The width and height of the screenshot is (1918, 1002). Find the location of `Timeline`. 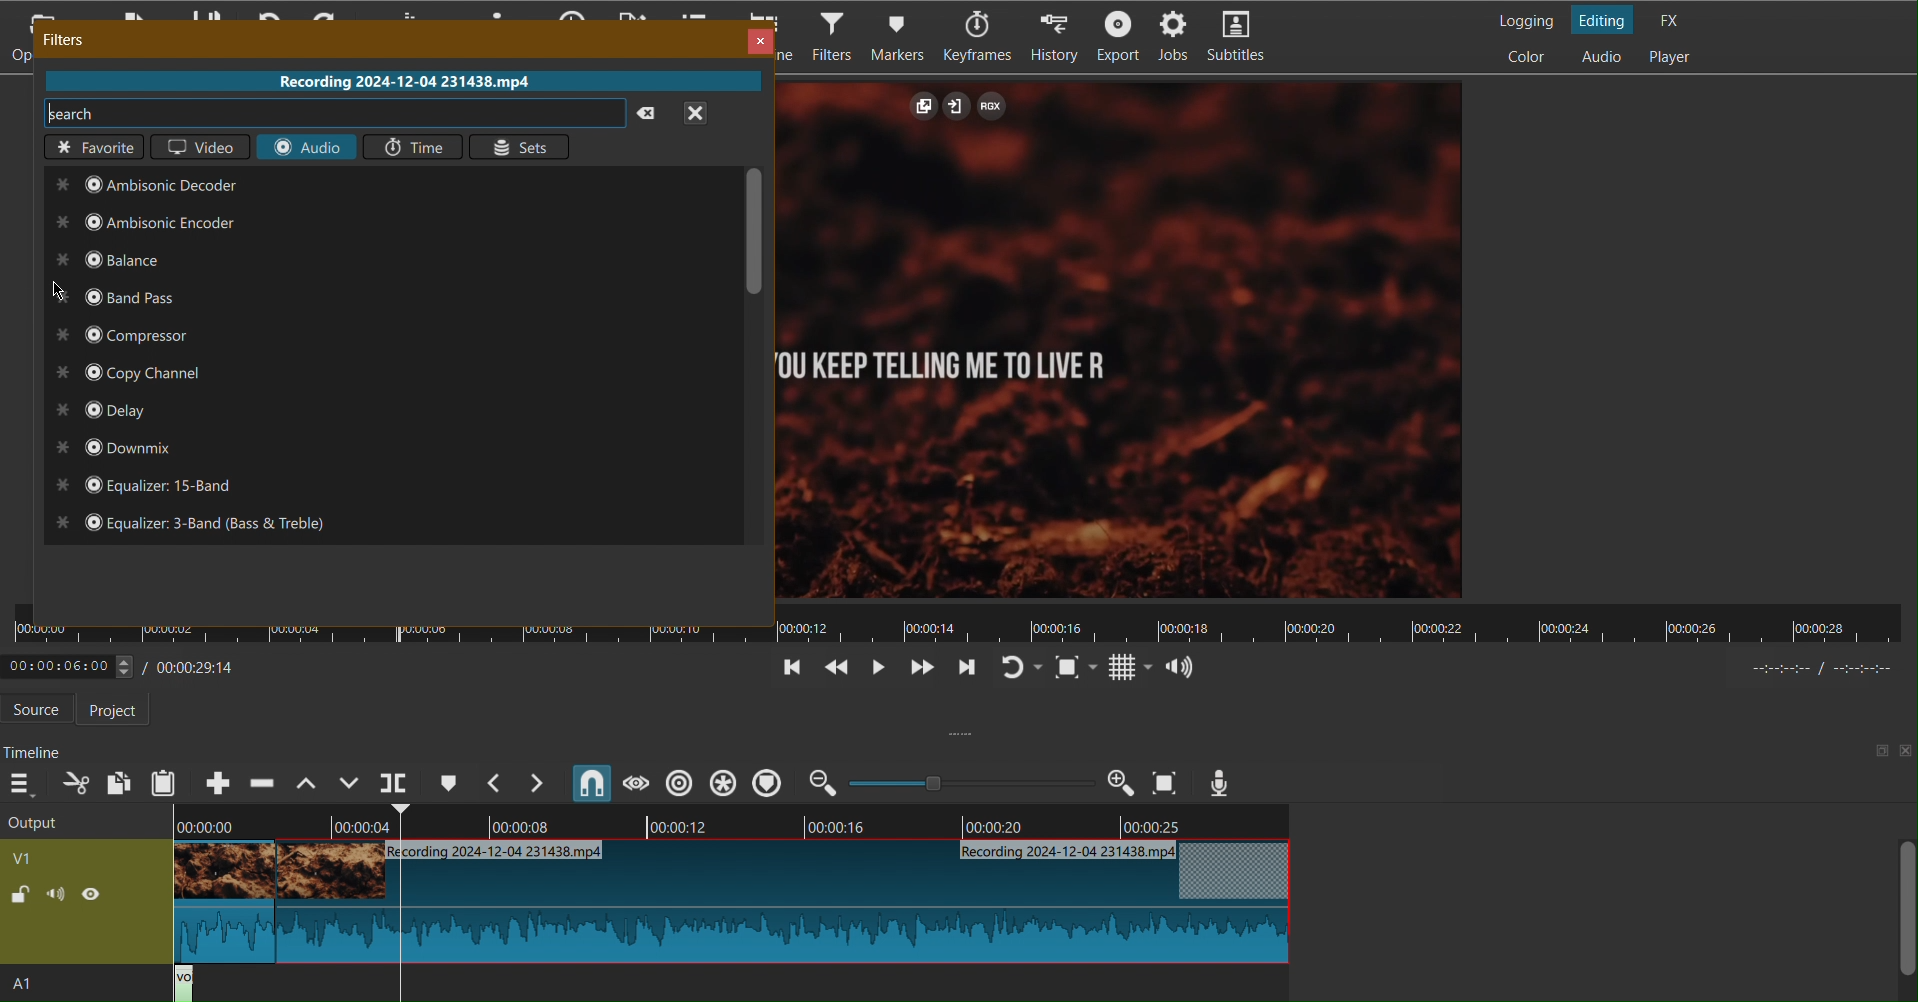

Timeline is located at coordinates (961, 623).